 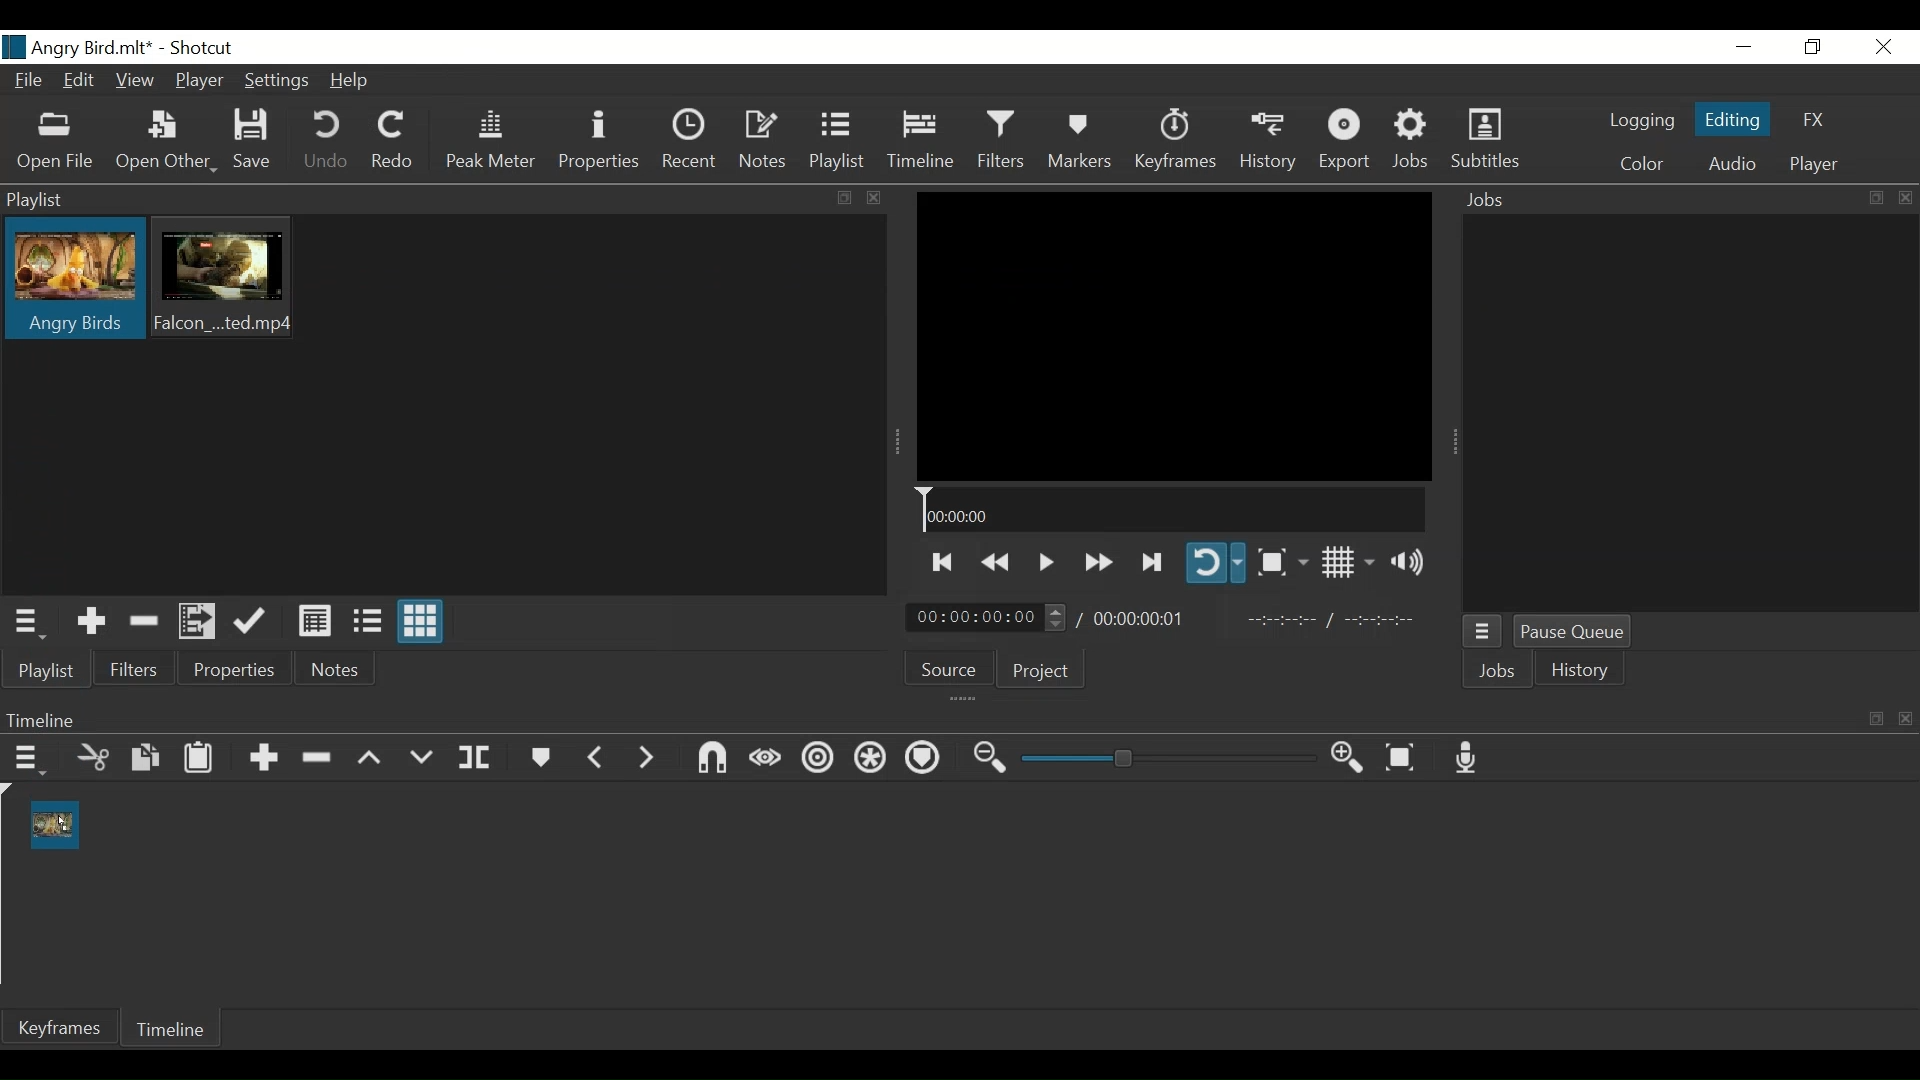 What do you see at coordinates (1349, 143) in the screenshot?
I see `Export` at bounding box center [1349, 143].